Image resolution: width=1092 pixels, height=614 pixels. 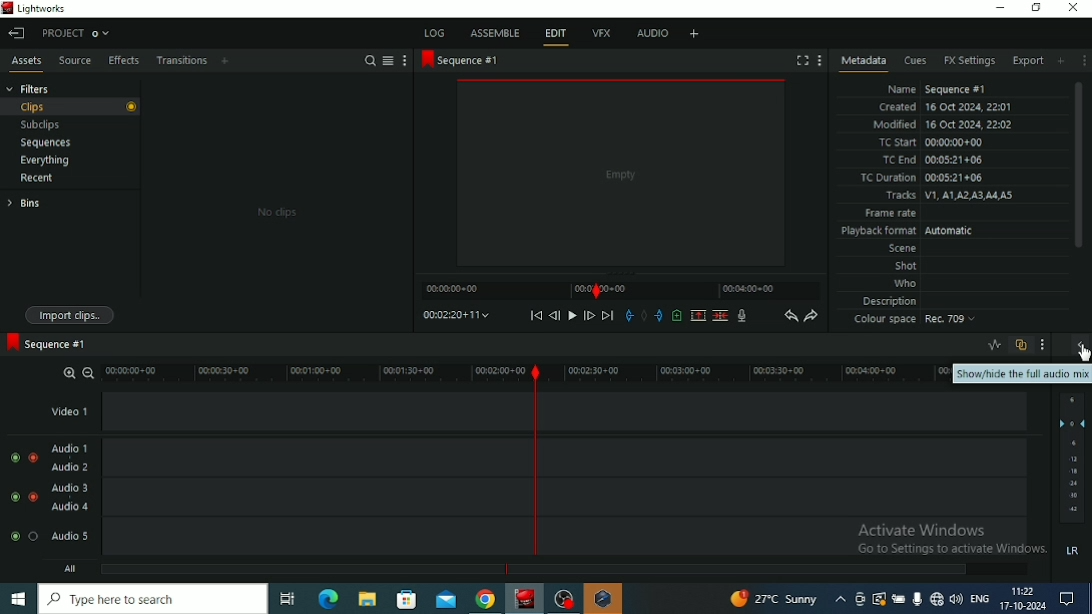 What do you see at coordinates (937, 599) in the screenshot?
I see `Internet` at bounding box center [937, 599].